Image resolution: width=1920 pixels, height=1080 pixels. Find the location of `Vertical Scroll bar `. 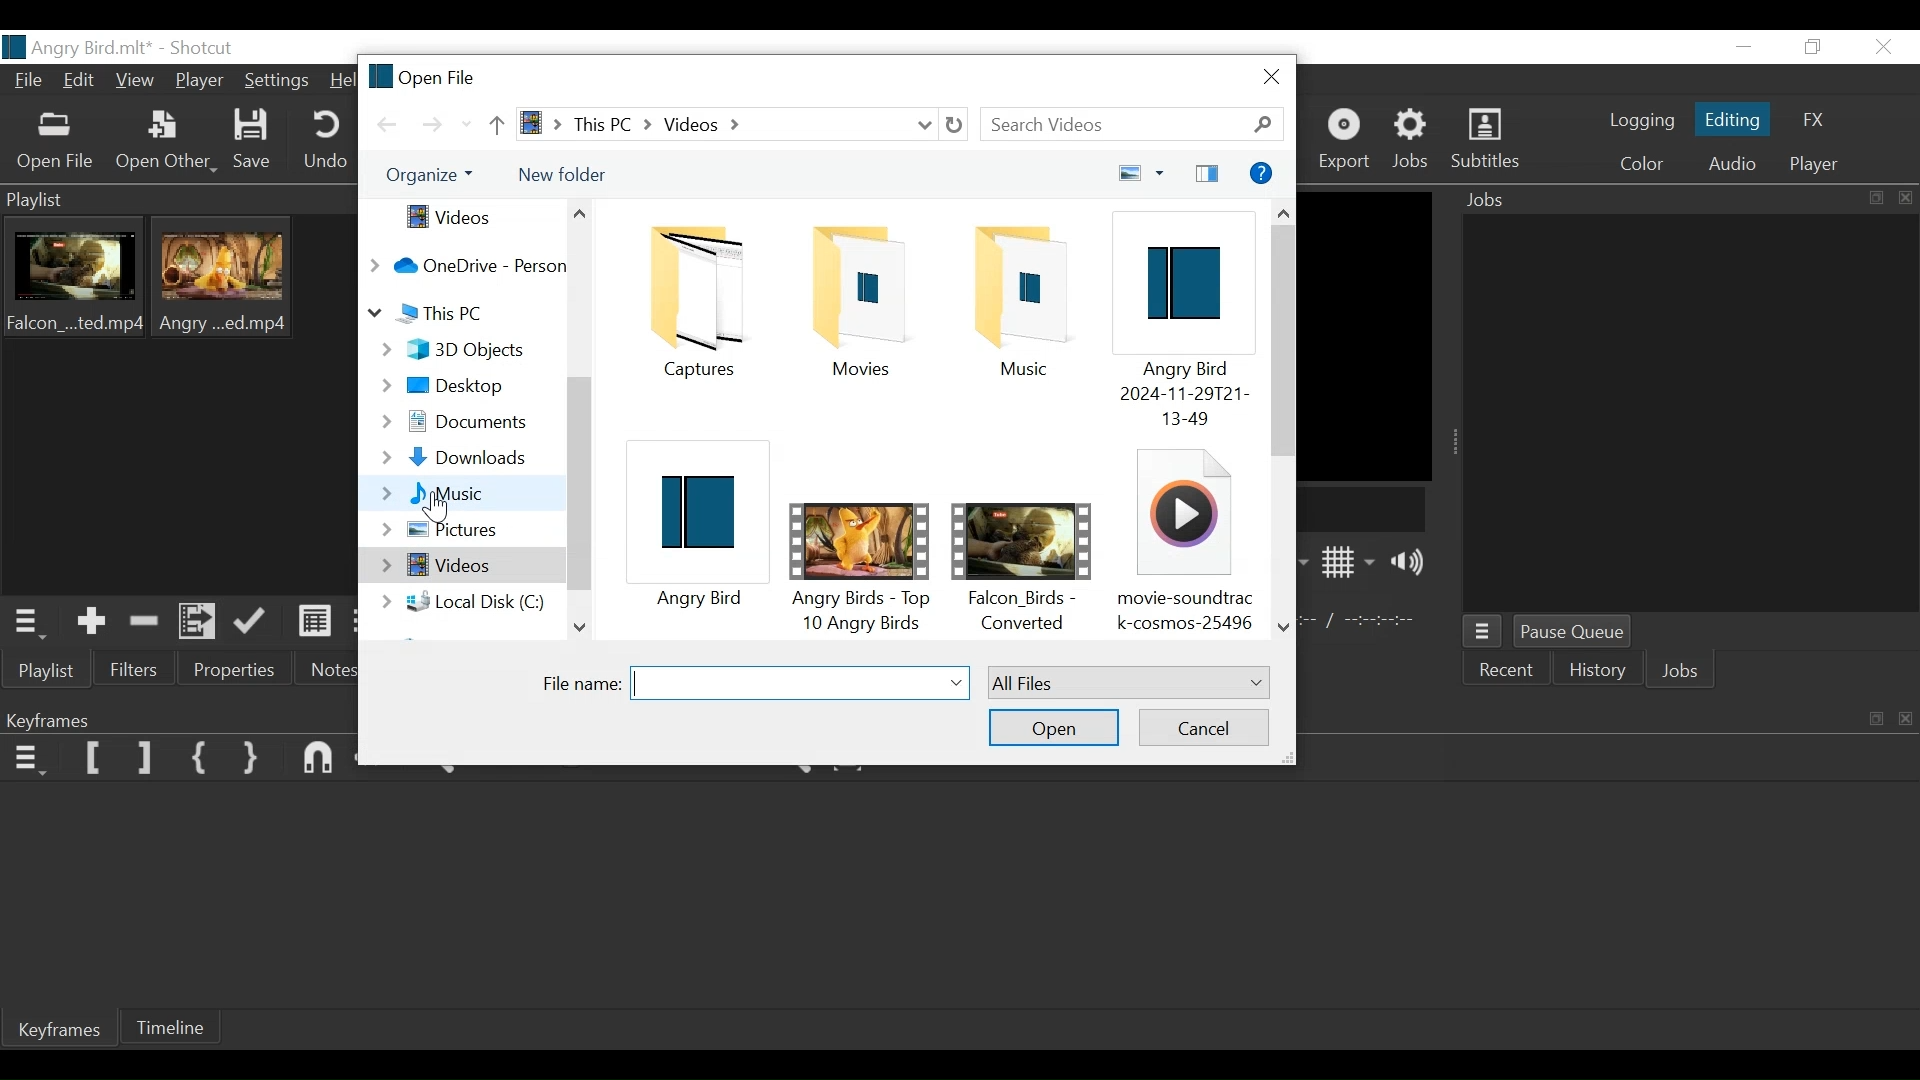

Vertical Scroll bar  is located at coordinates (578, 482).